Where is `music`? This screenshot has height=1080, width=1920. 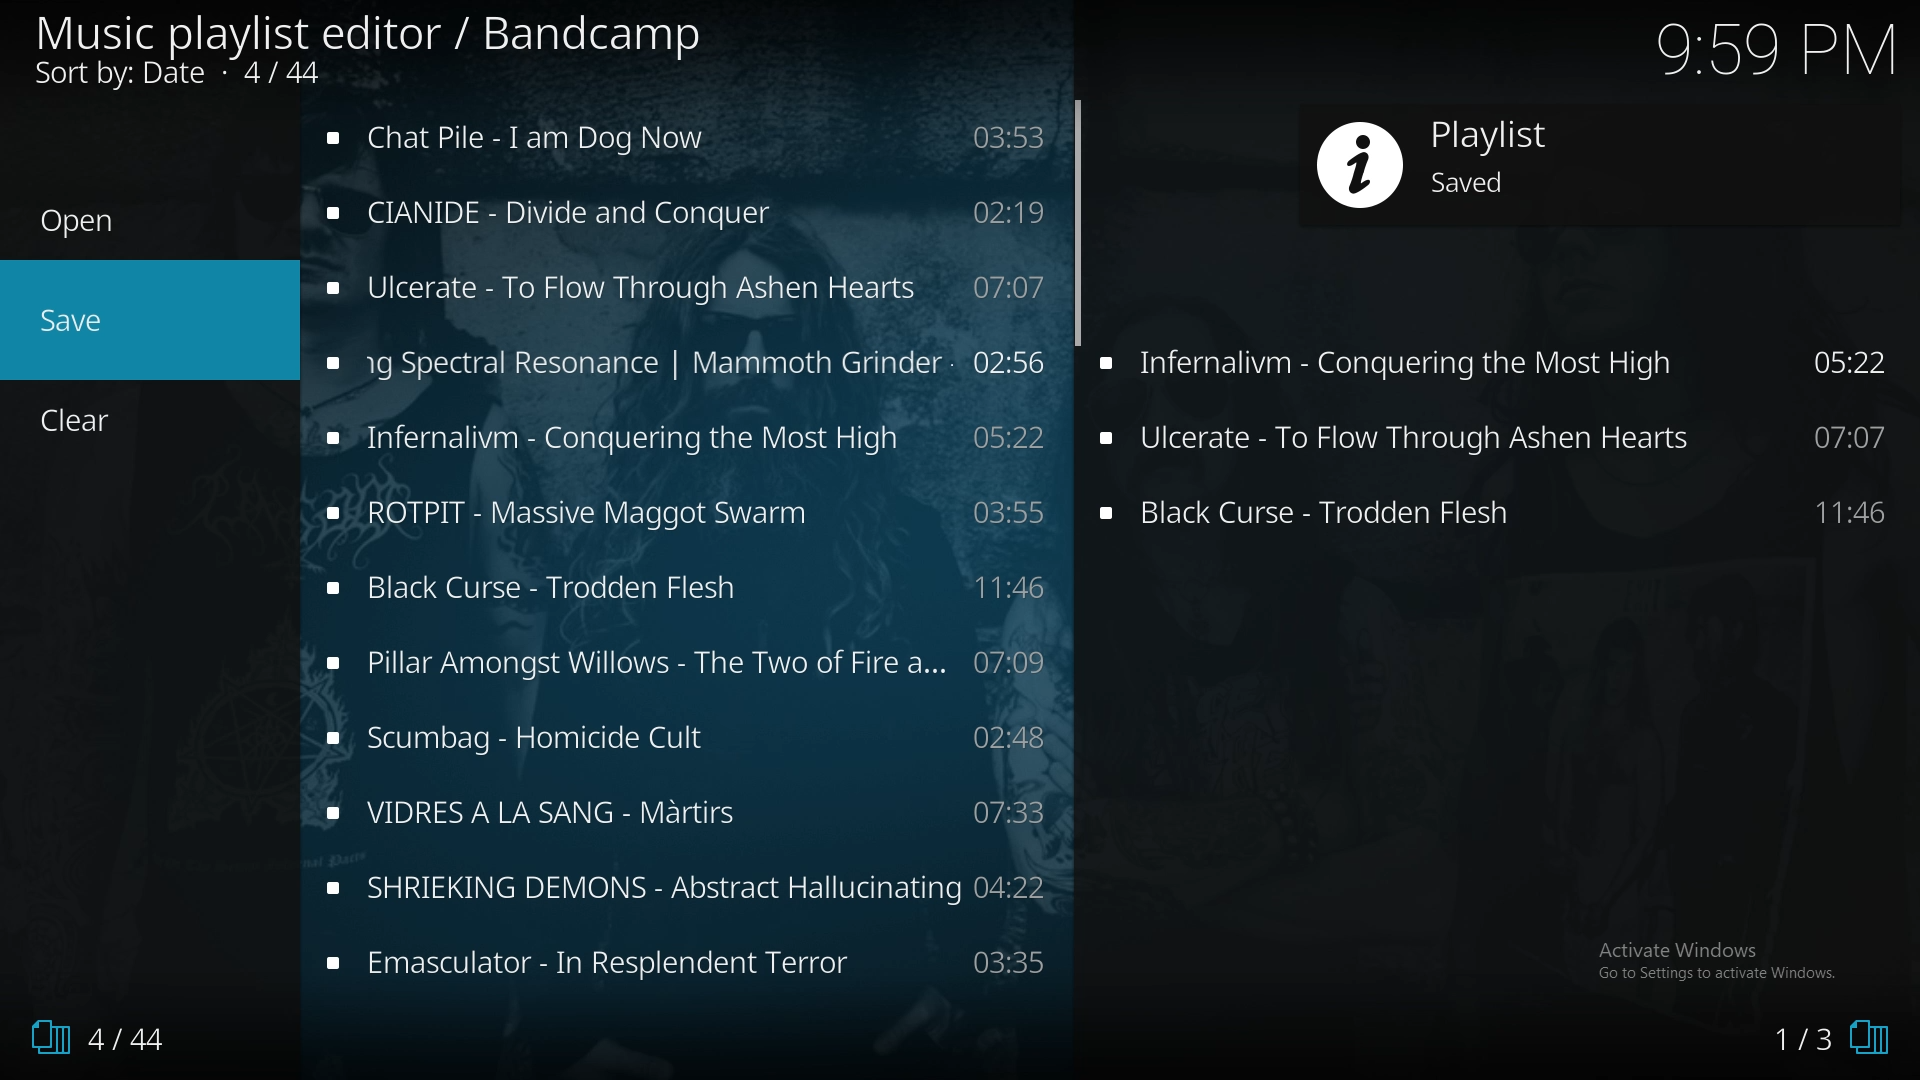 music is located at coordinates (691, 885).